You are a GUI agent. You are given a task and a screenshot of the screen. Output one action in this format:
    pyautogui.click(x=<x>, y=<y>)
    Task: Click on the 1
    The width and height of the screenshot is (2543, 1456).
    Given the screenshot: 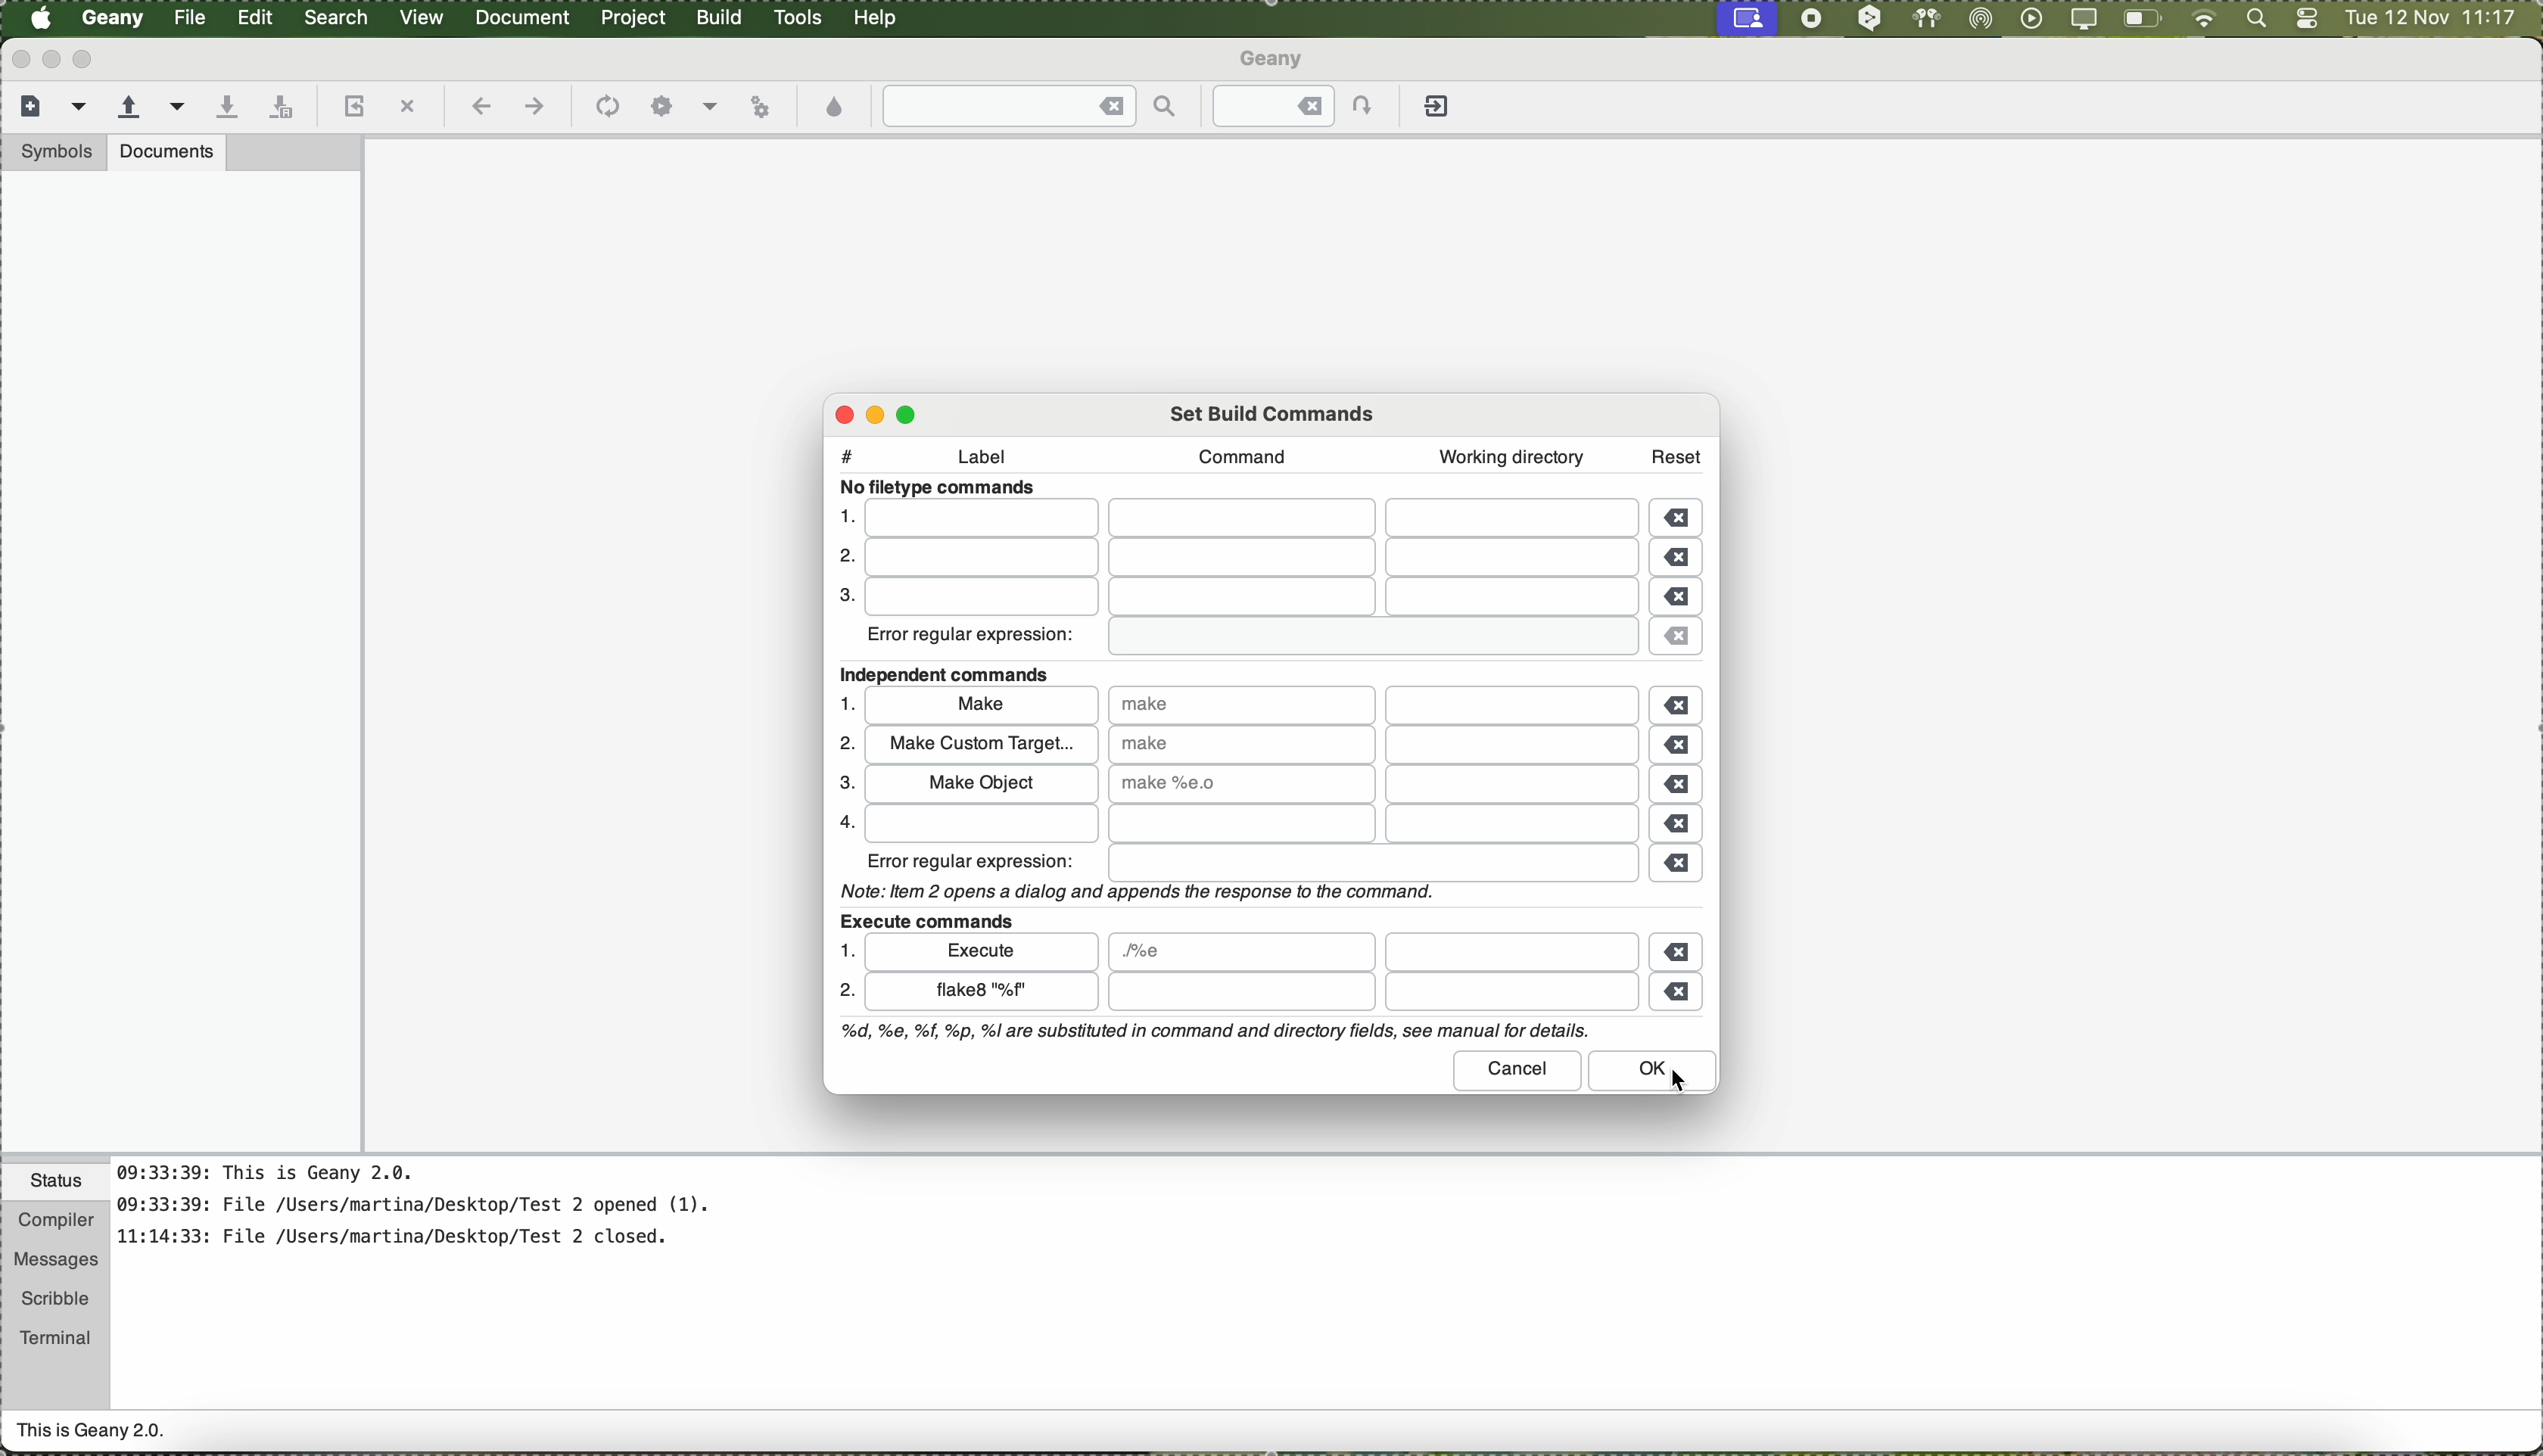 What is the action you would take?
    pyautogui.click(x=849, y=703)
    